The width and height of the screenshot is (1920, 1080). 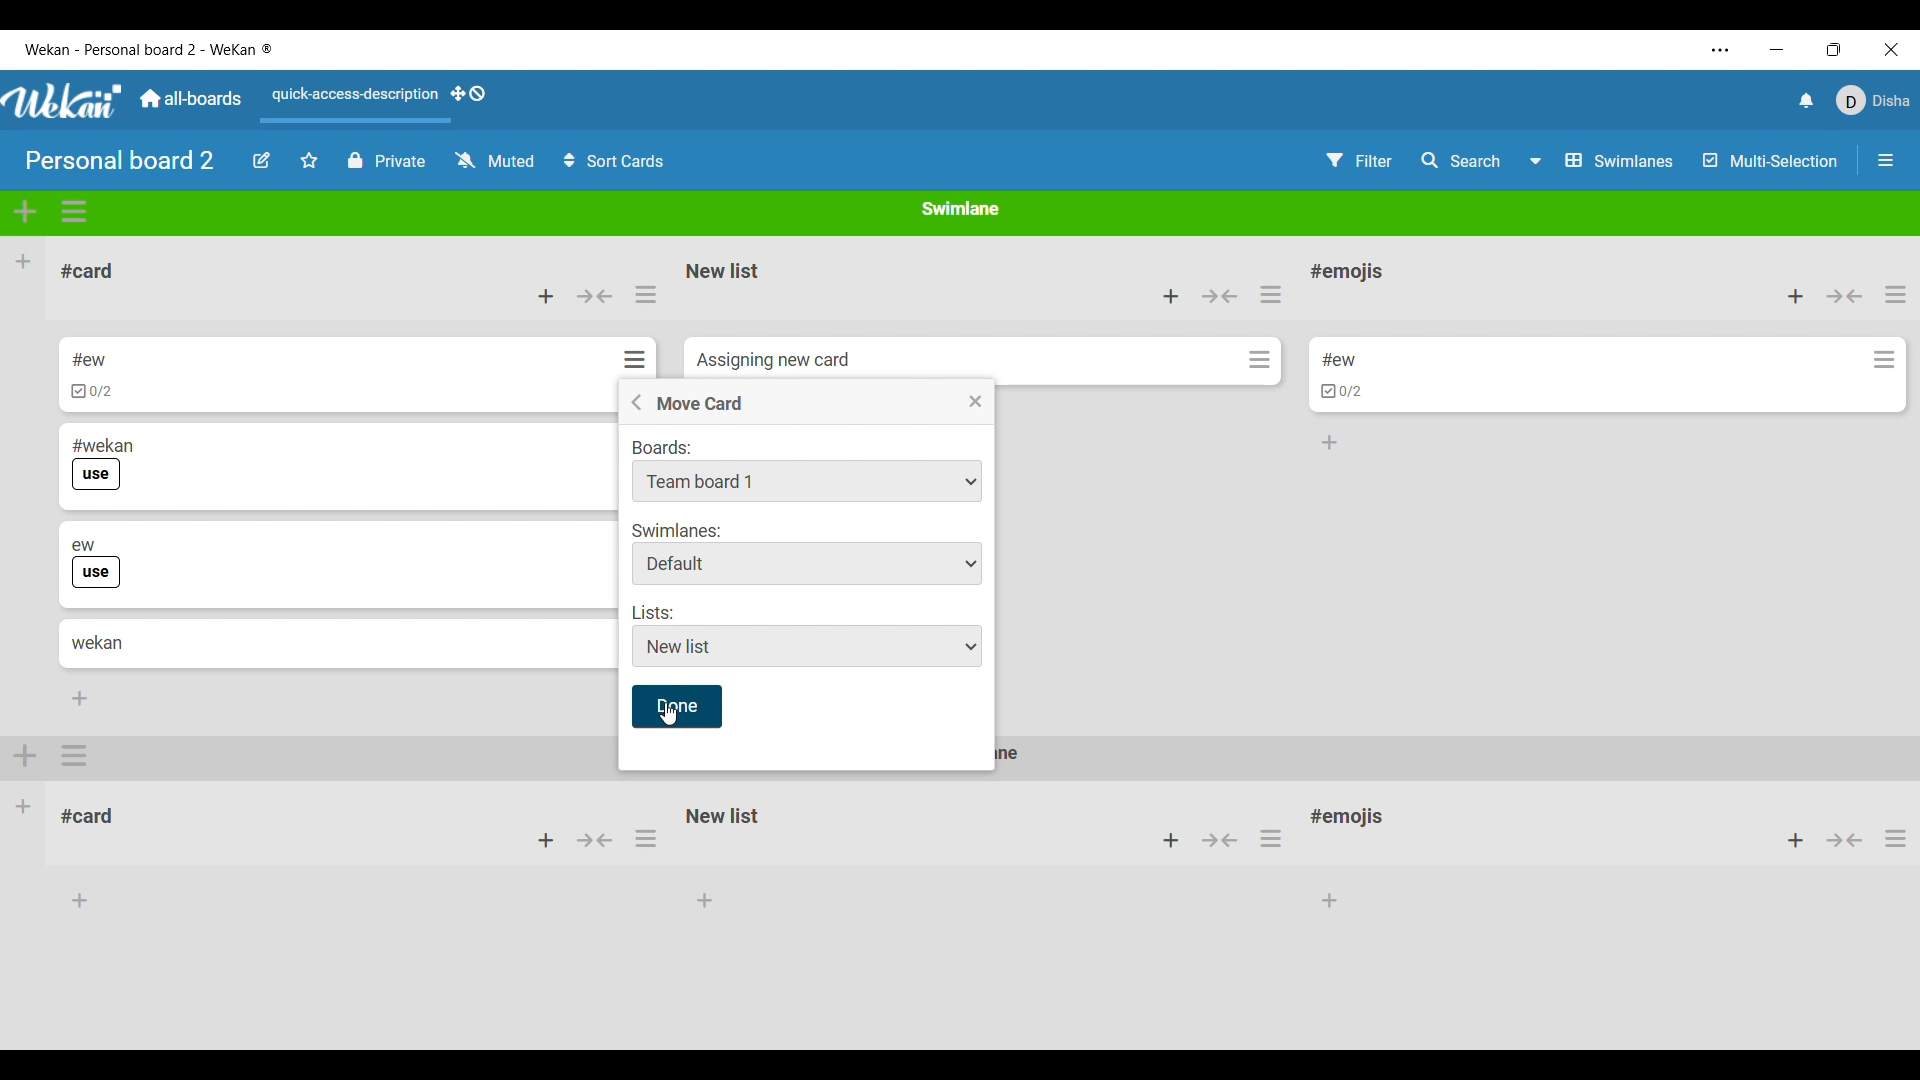 I want to click on Card name, so click(x=1339, y=360).